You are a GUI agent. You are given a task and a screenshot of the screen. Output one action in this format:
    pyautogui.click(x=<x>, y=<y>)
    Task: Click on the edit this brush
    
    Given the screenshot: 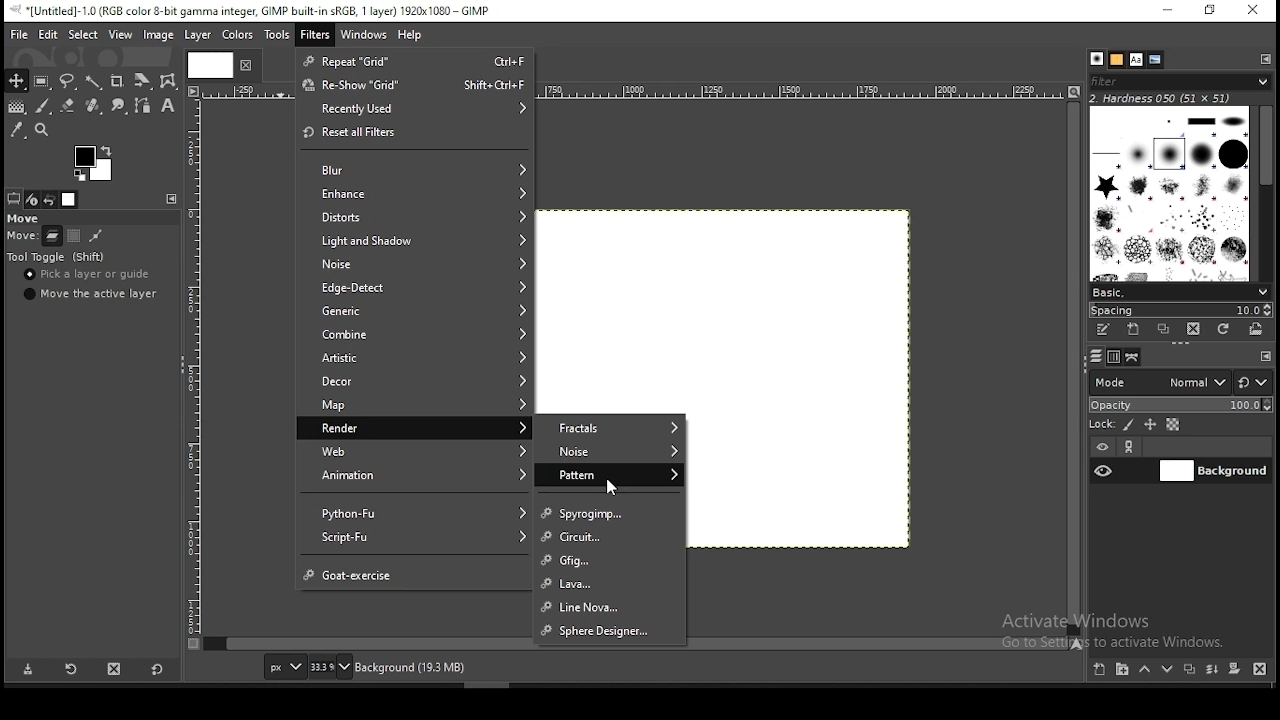 What is the action you would take?
    pyautogui.click(x=1101, y=330)
    